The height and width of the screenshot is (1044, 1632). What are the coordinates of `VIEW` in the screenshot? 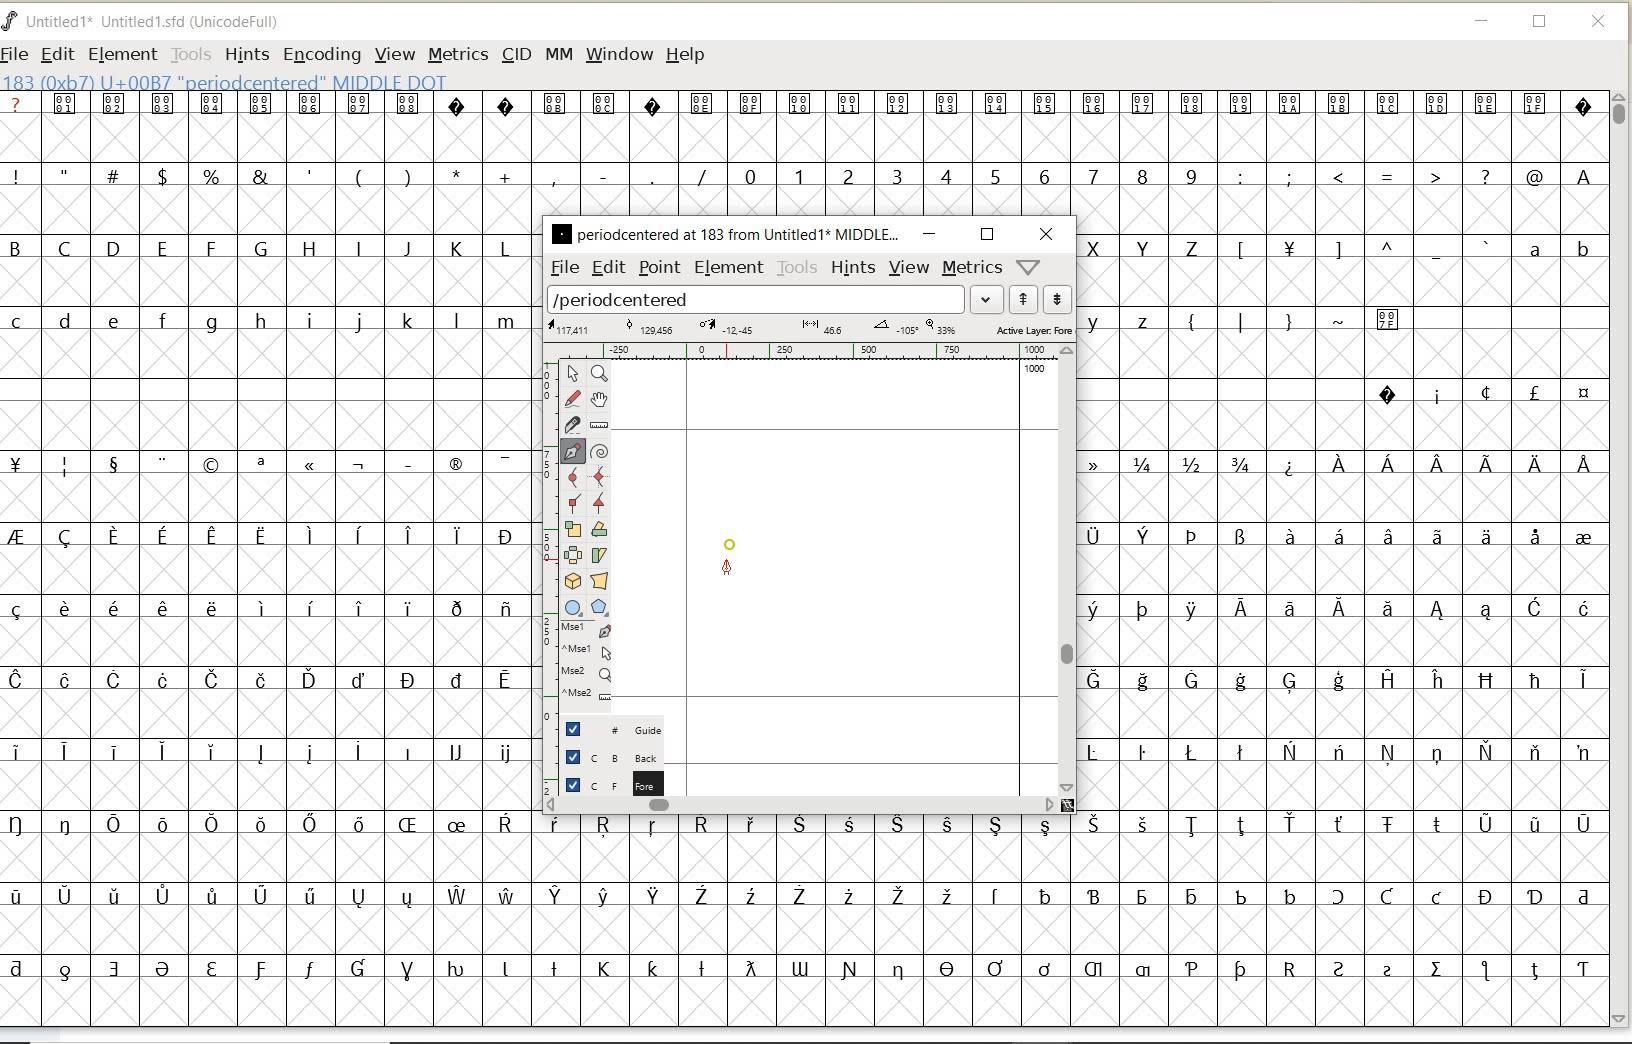 It's located at (395, 55).